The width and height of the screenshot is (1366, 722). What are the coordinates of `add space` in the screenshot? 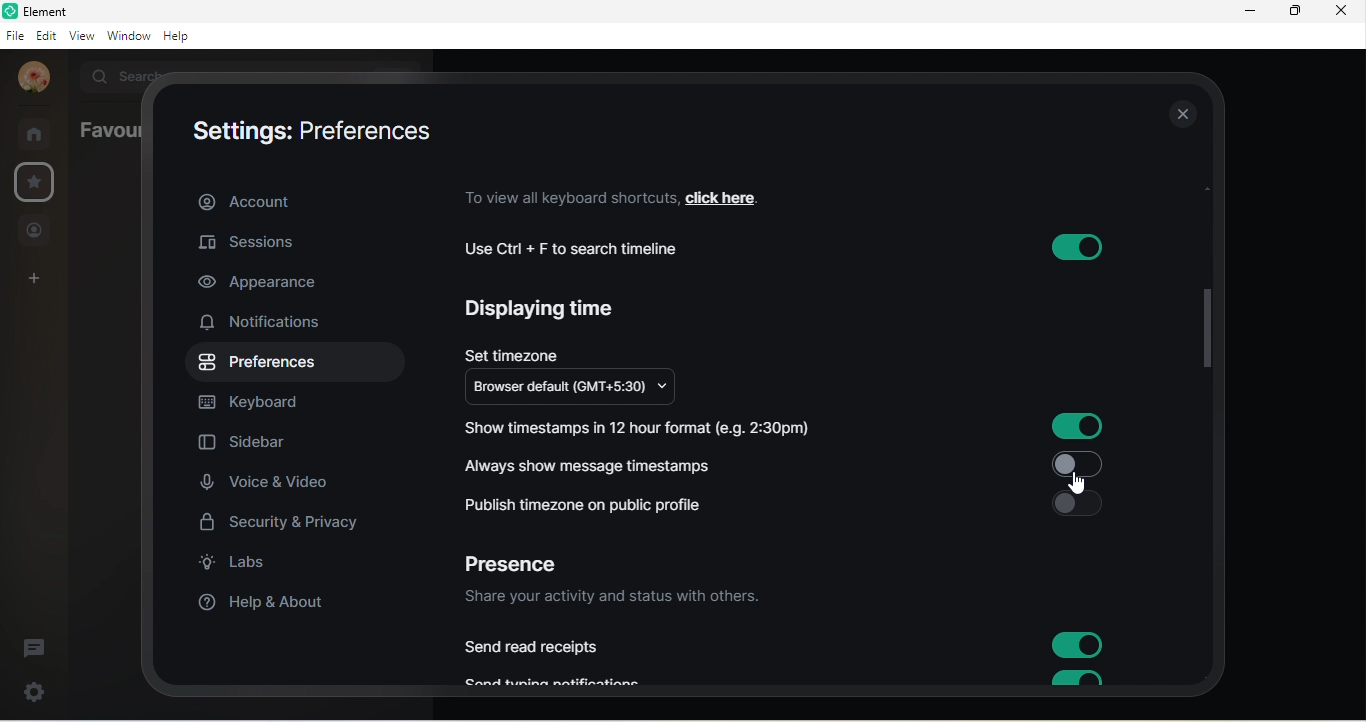 It's located at (35, 282).